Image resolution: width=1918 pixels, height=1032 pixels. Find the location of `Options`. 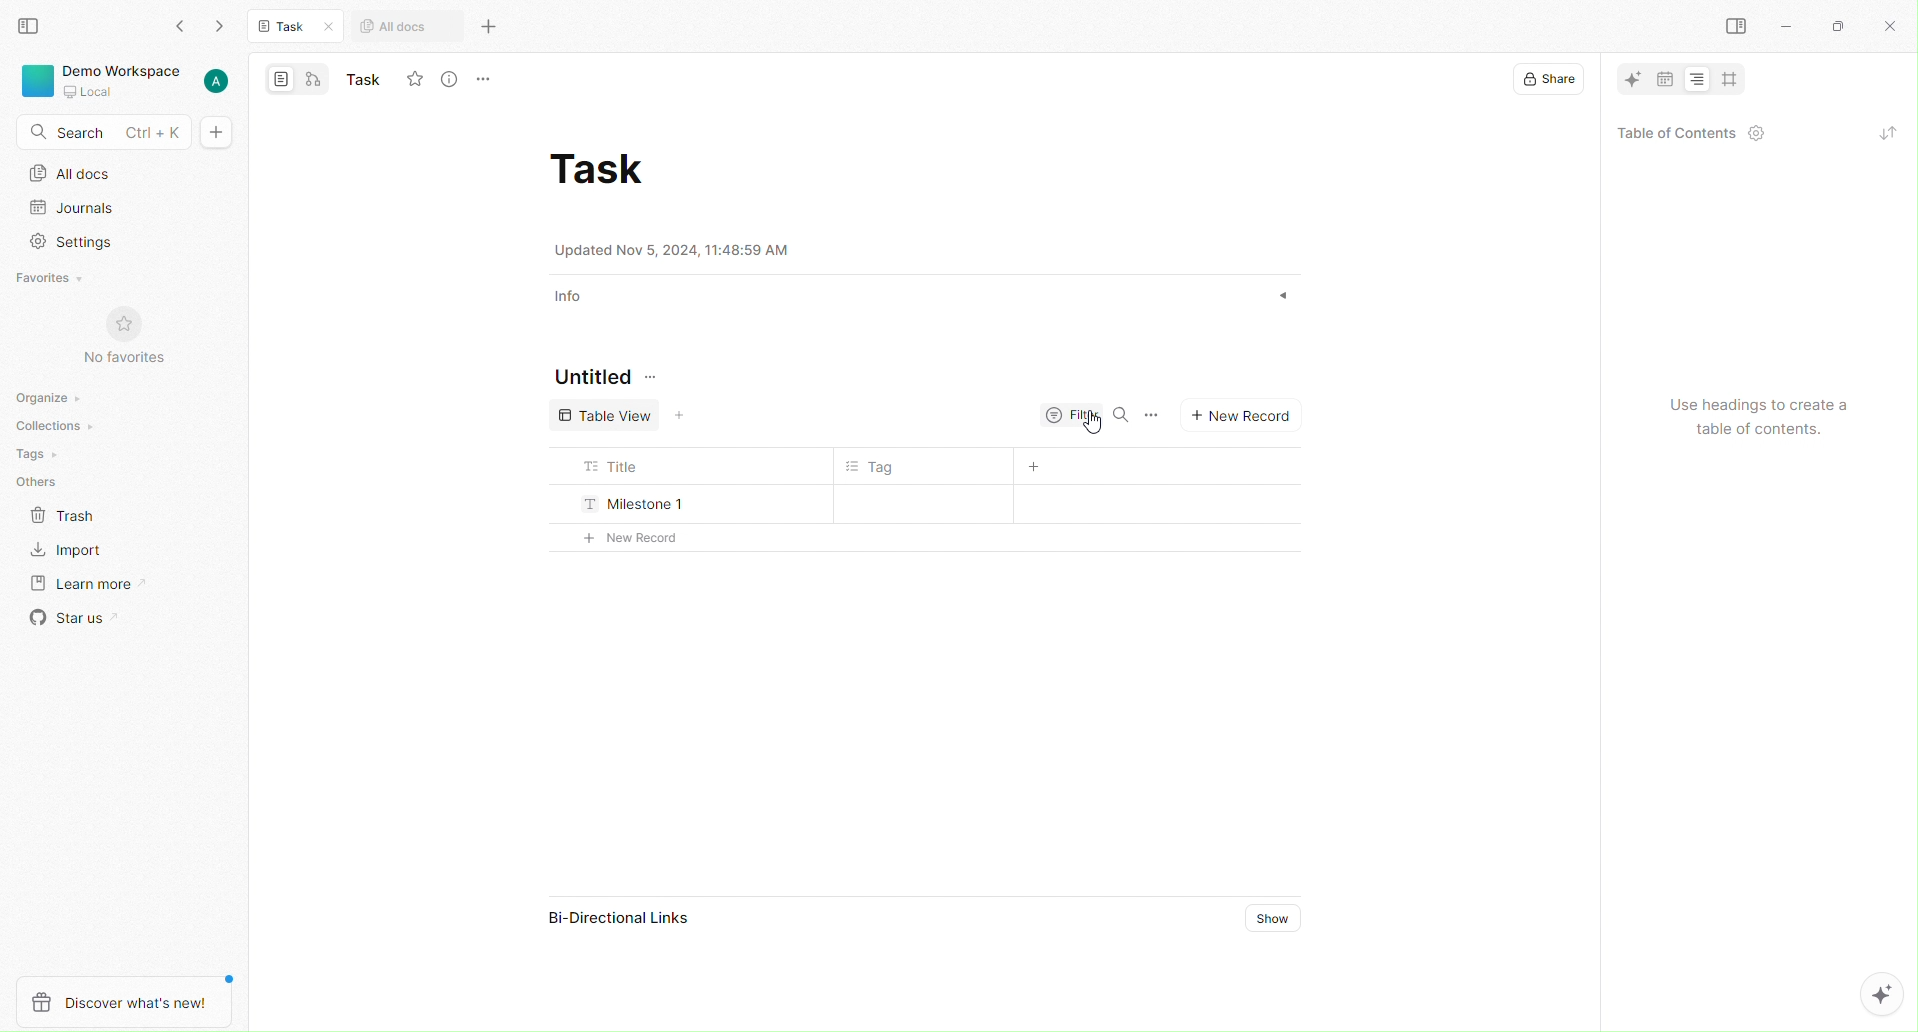

Options is located at coordinates (659, 375).